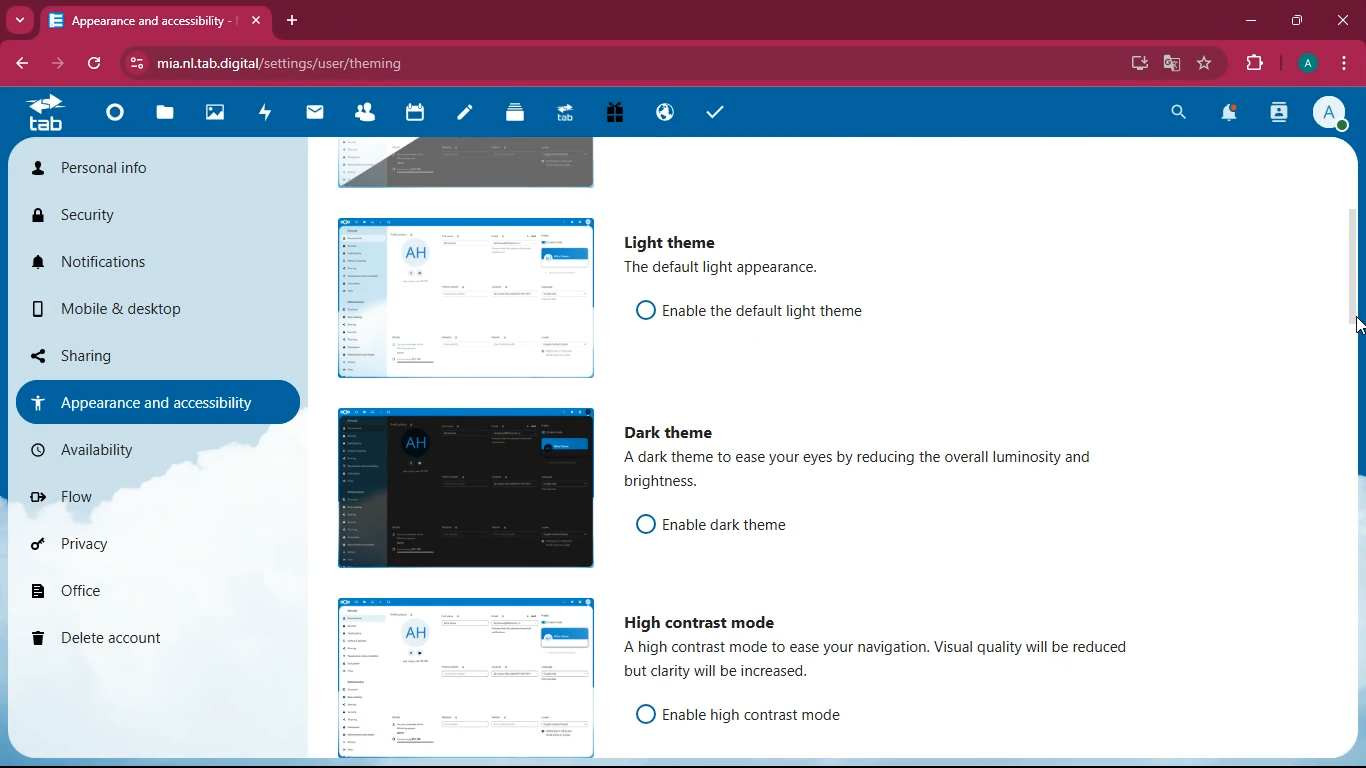  I want to click on close, so click(1341, 20).